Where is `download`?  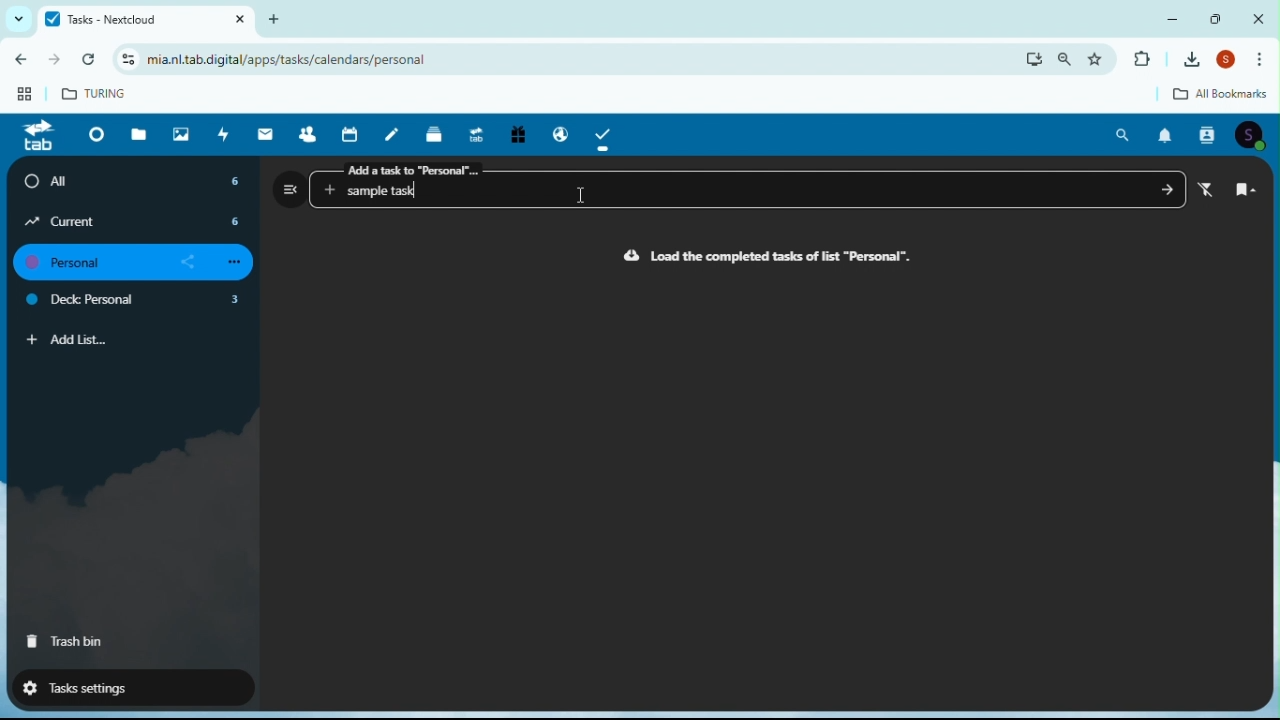
download is located at coordinates (1034, 59).